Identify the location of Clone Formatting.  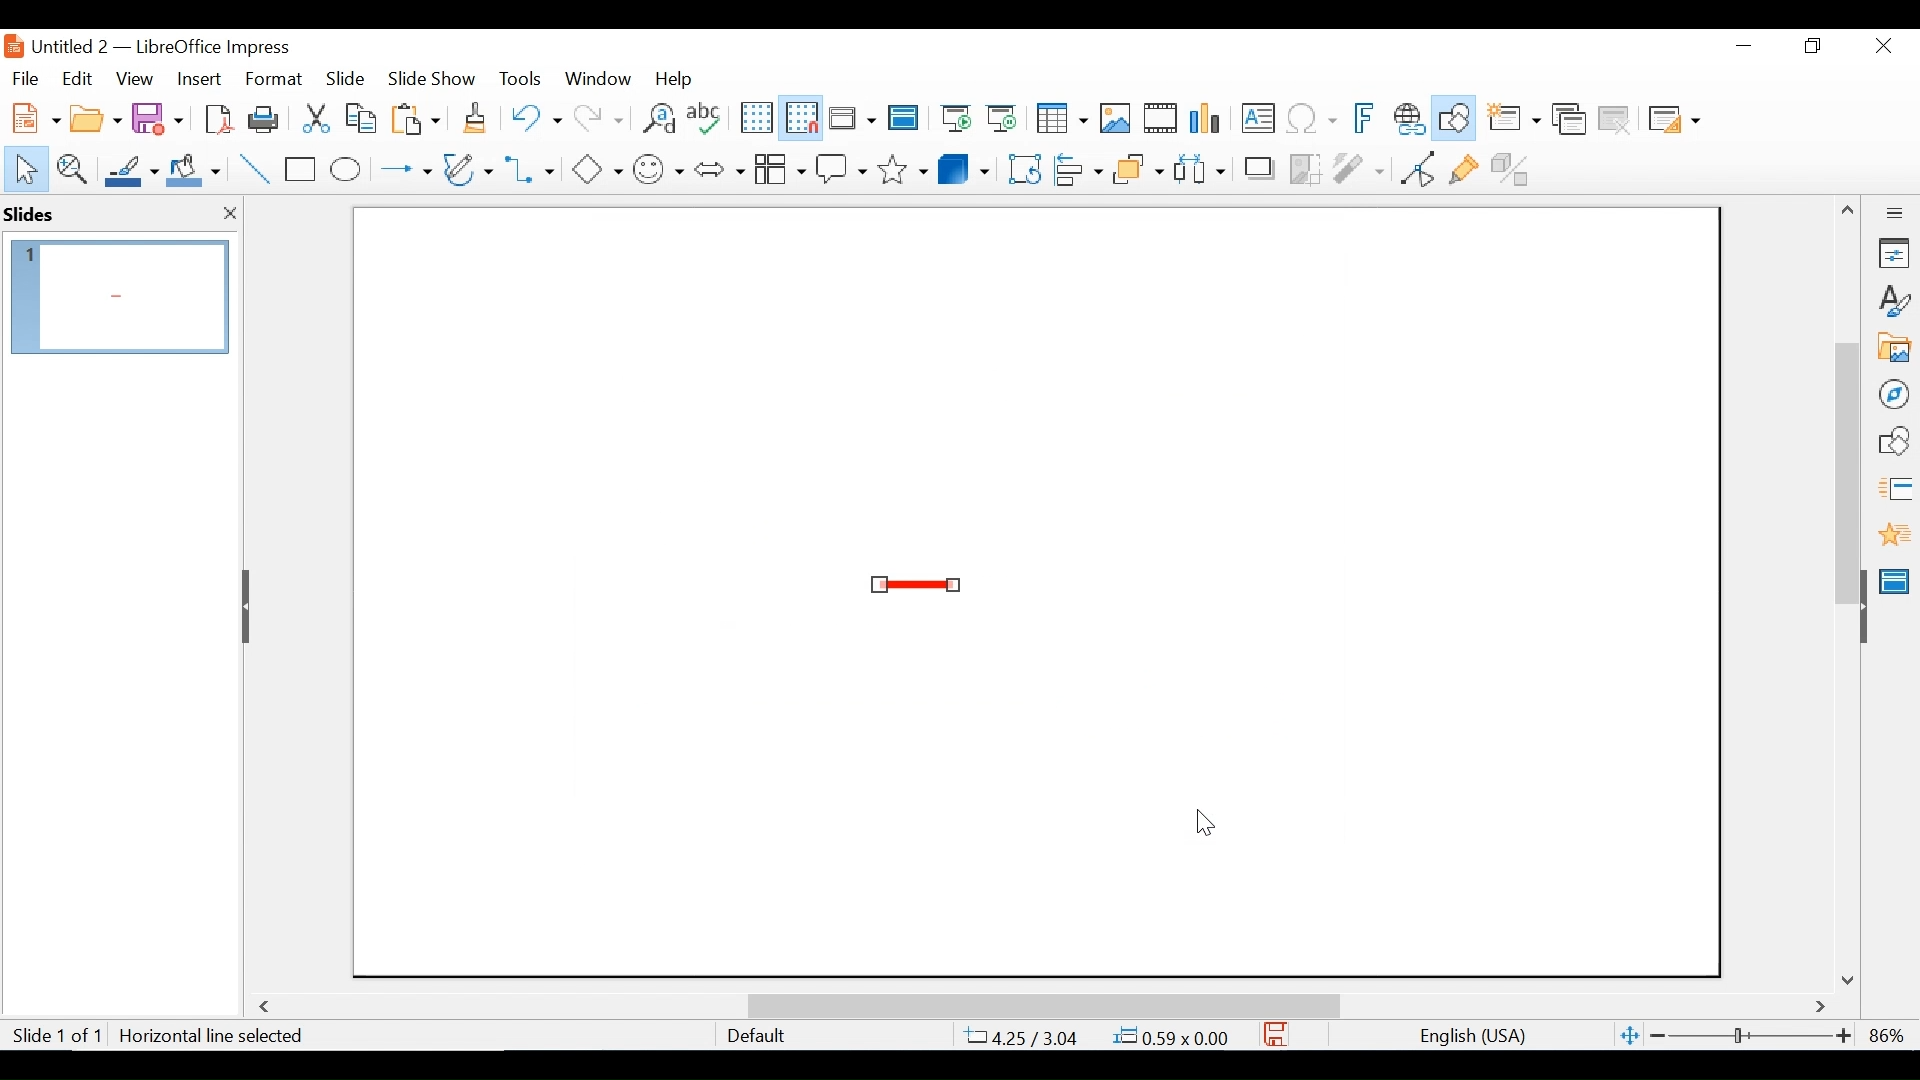
(477, 117).